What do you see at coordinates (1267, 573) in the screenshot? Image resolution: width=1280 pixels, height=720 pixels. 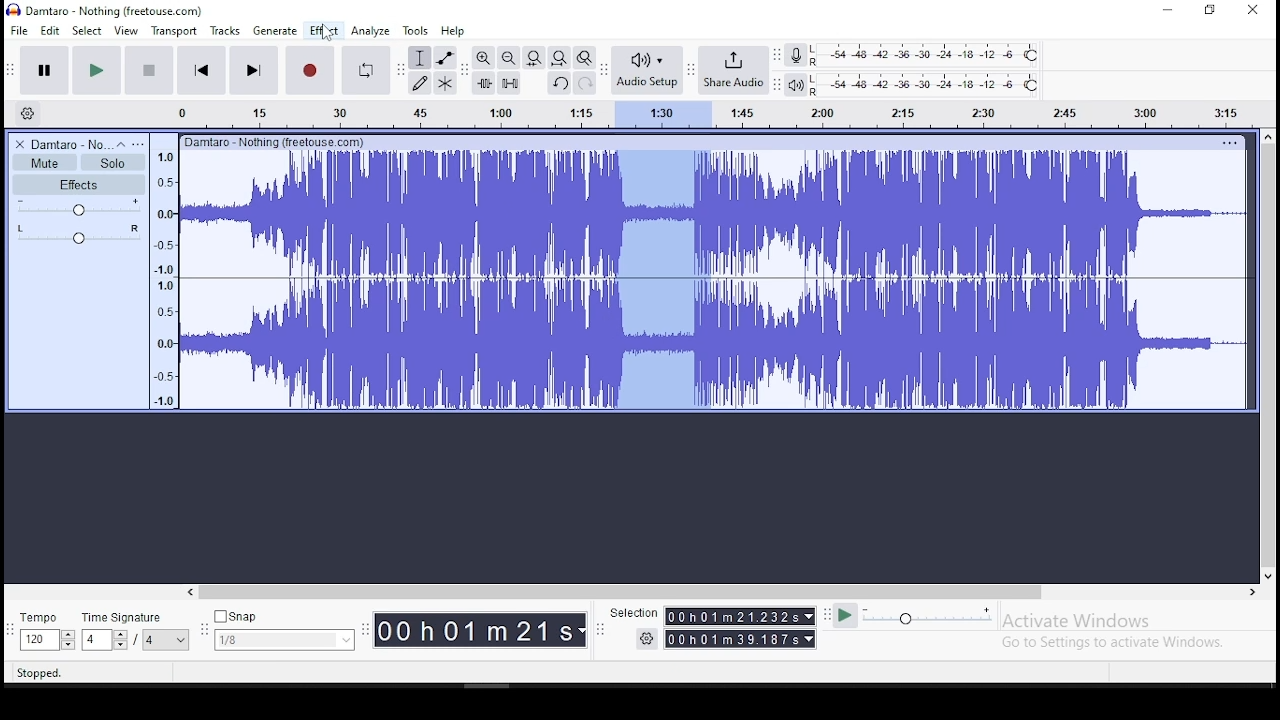 I see `down` at bounding box center [1267, 573].